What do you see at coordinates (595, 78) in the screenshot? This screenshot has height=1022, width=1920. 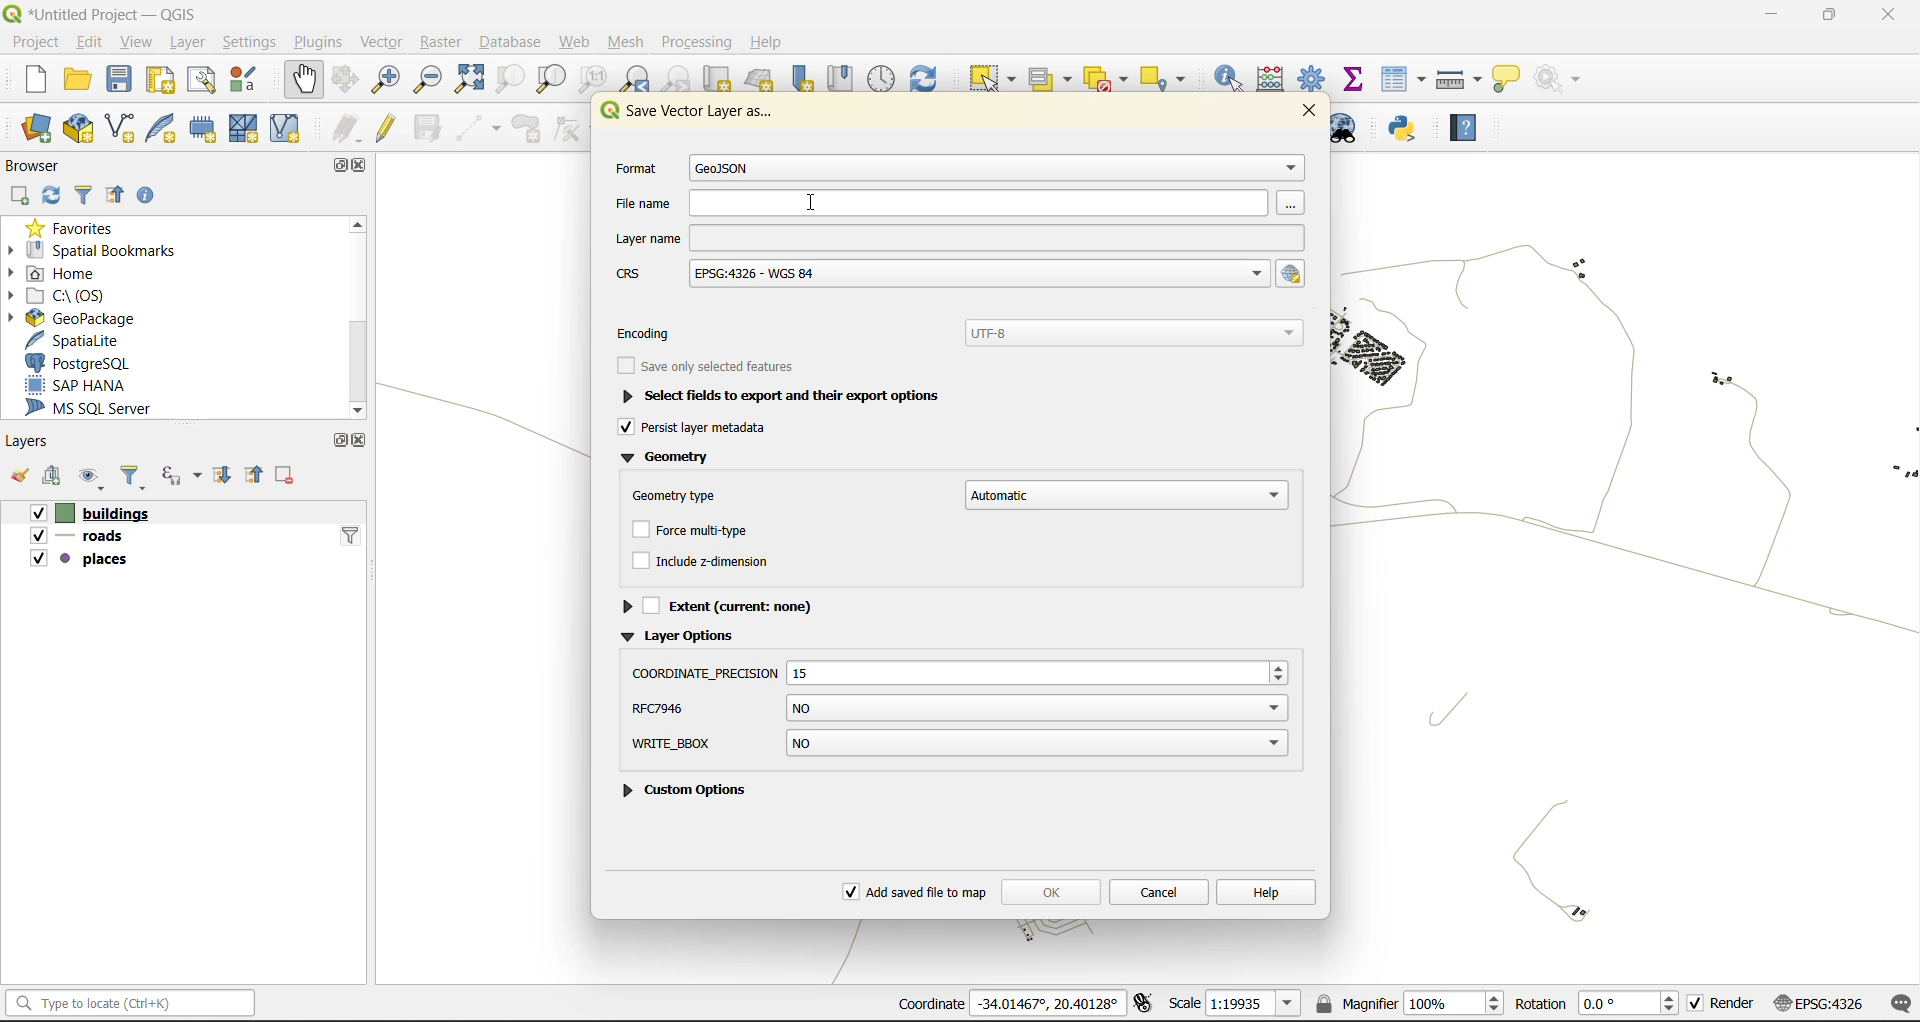 I see `zoom native` at bounding box center [595, 78].